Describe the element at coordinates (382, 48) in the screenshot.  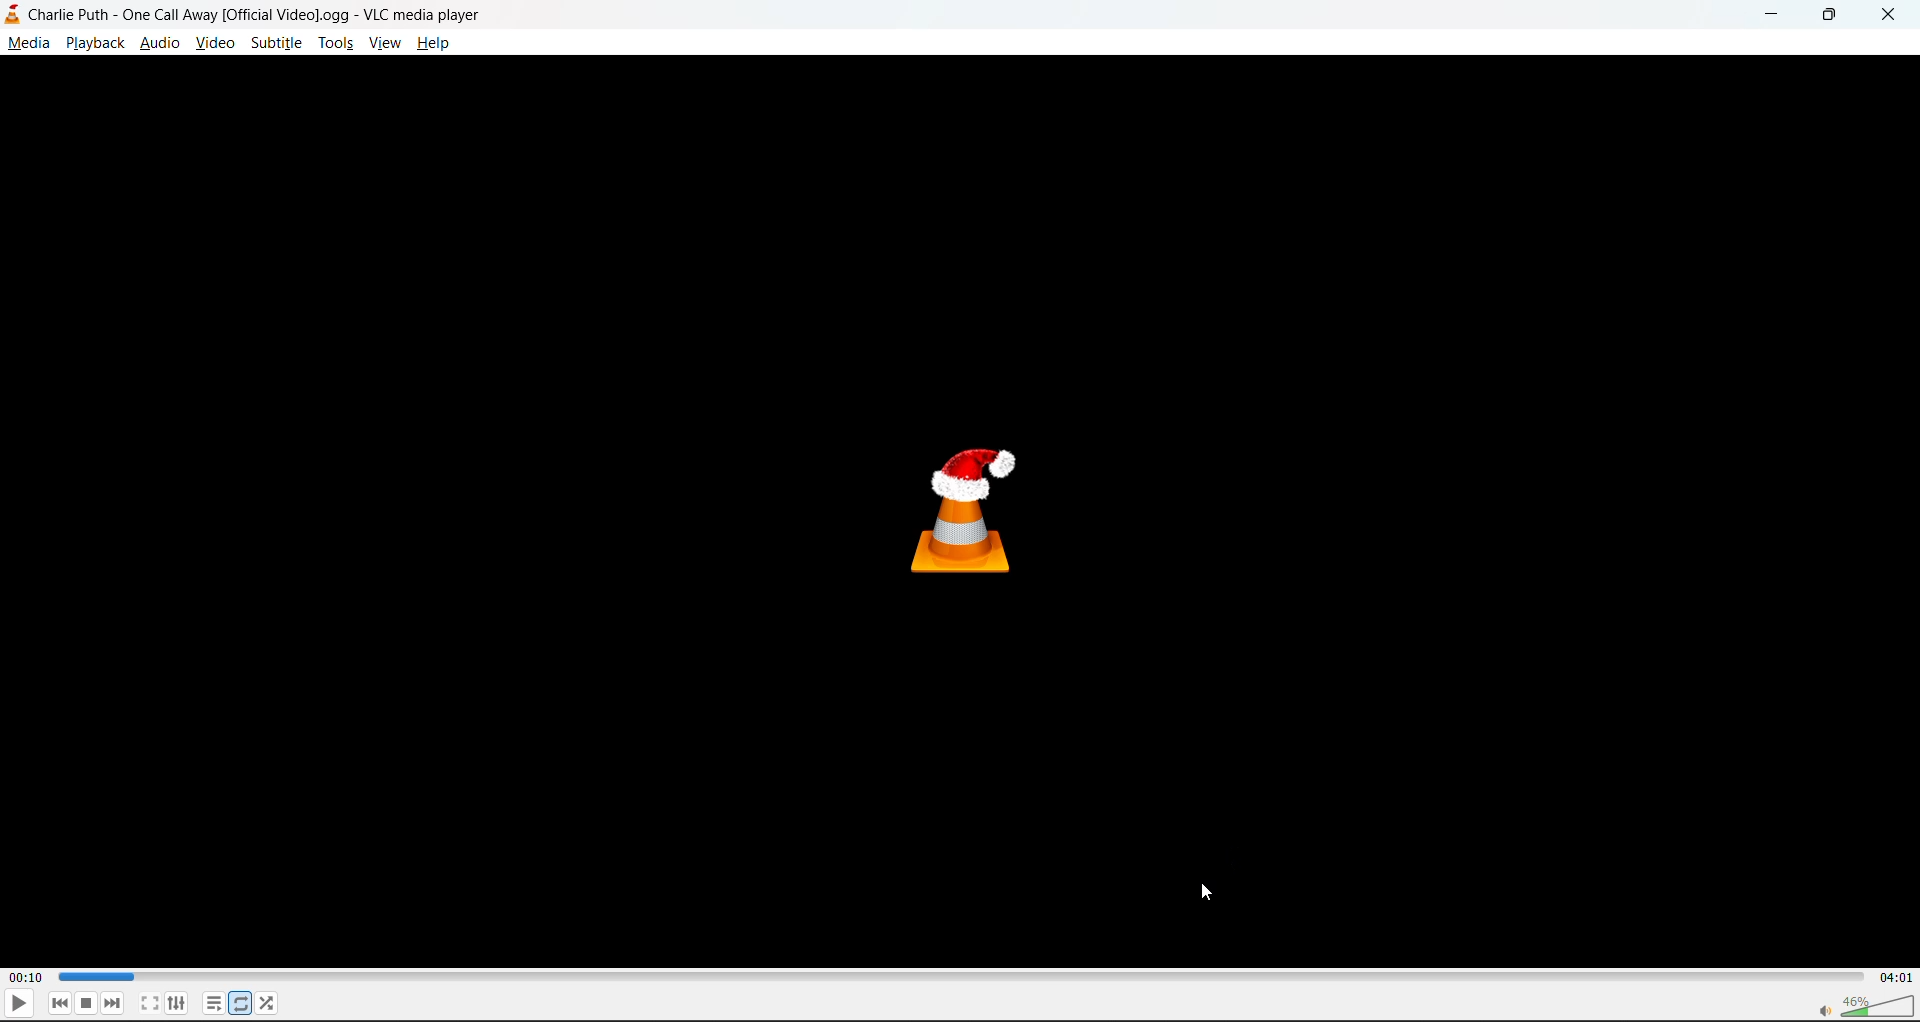
I see `view` at that location.